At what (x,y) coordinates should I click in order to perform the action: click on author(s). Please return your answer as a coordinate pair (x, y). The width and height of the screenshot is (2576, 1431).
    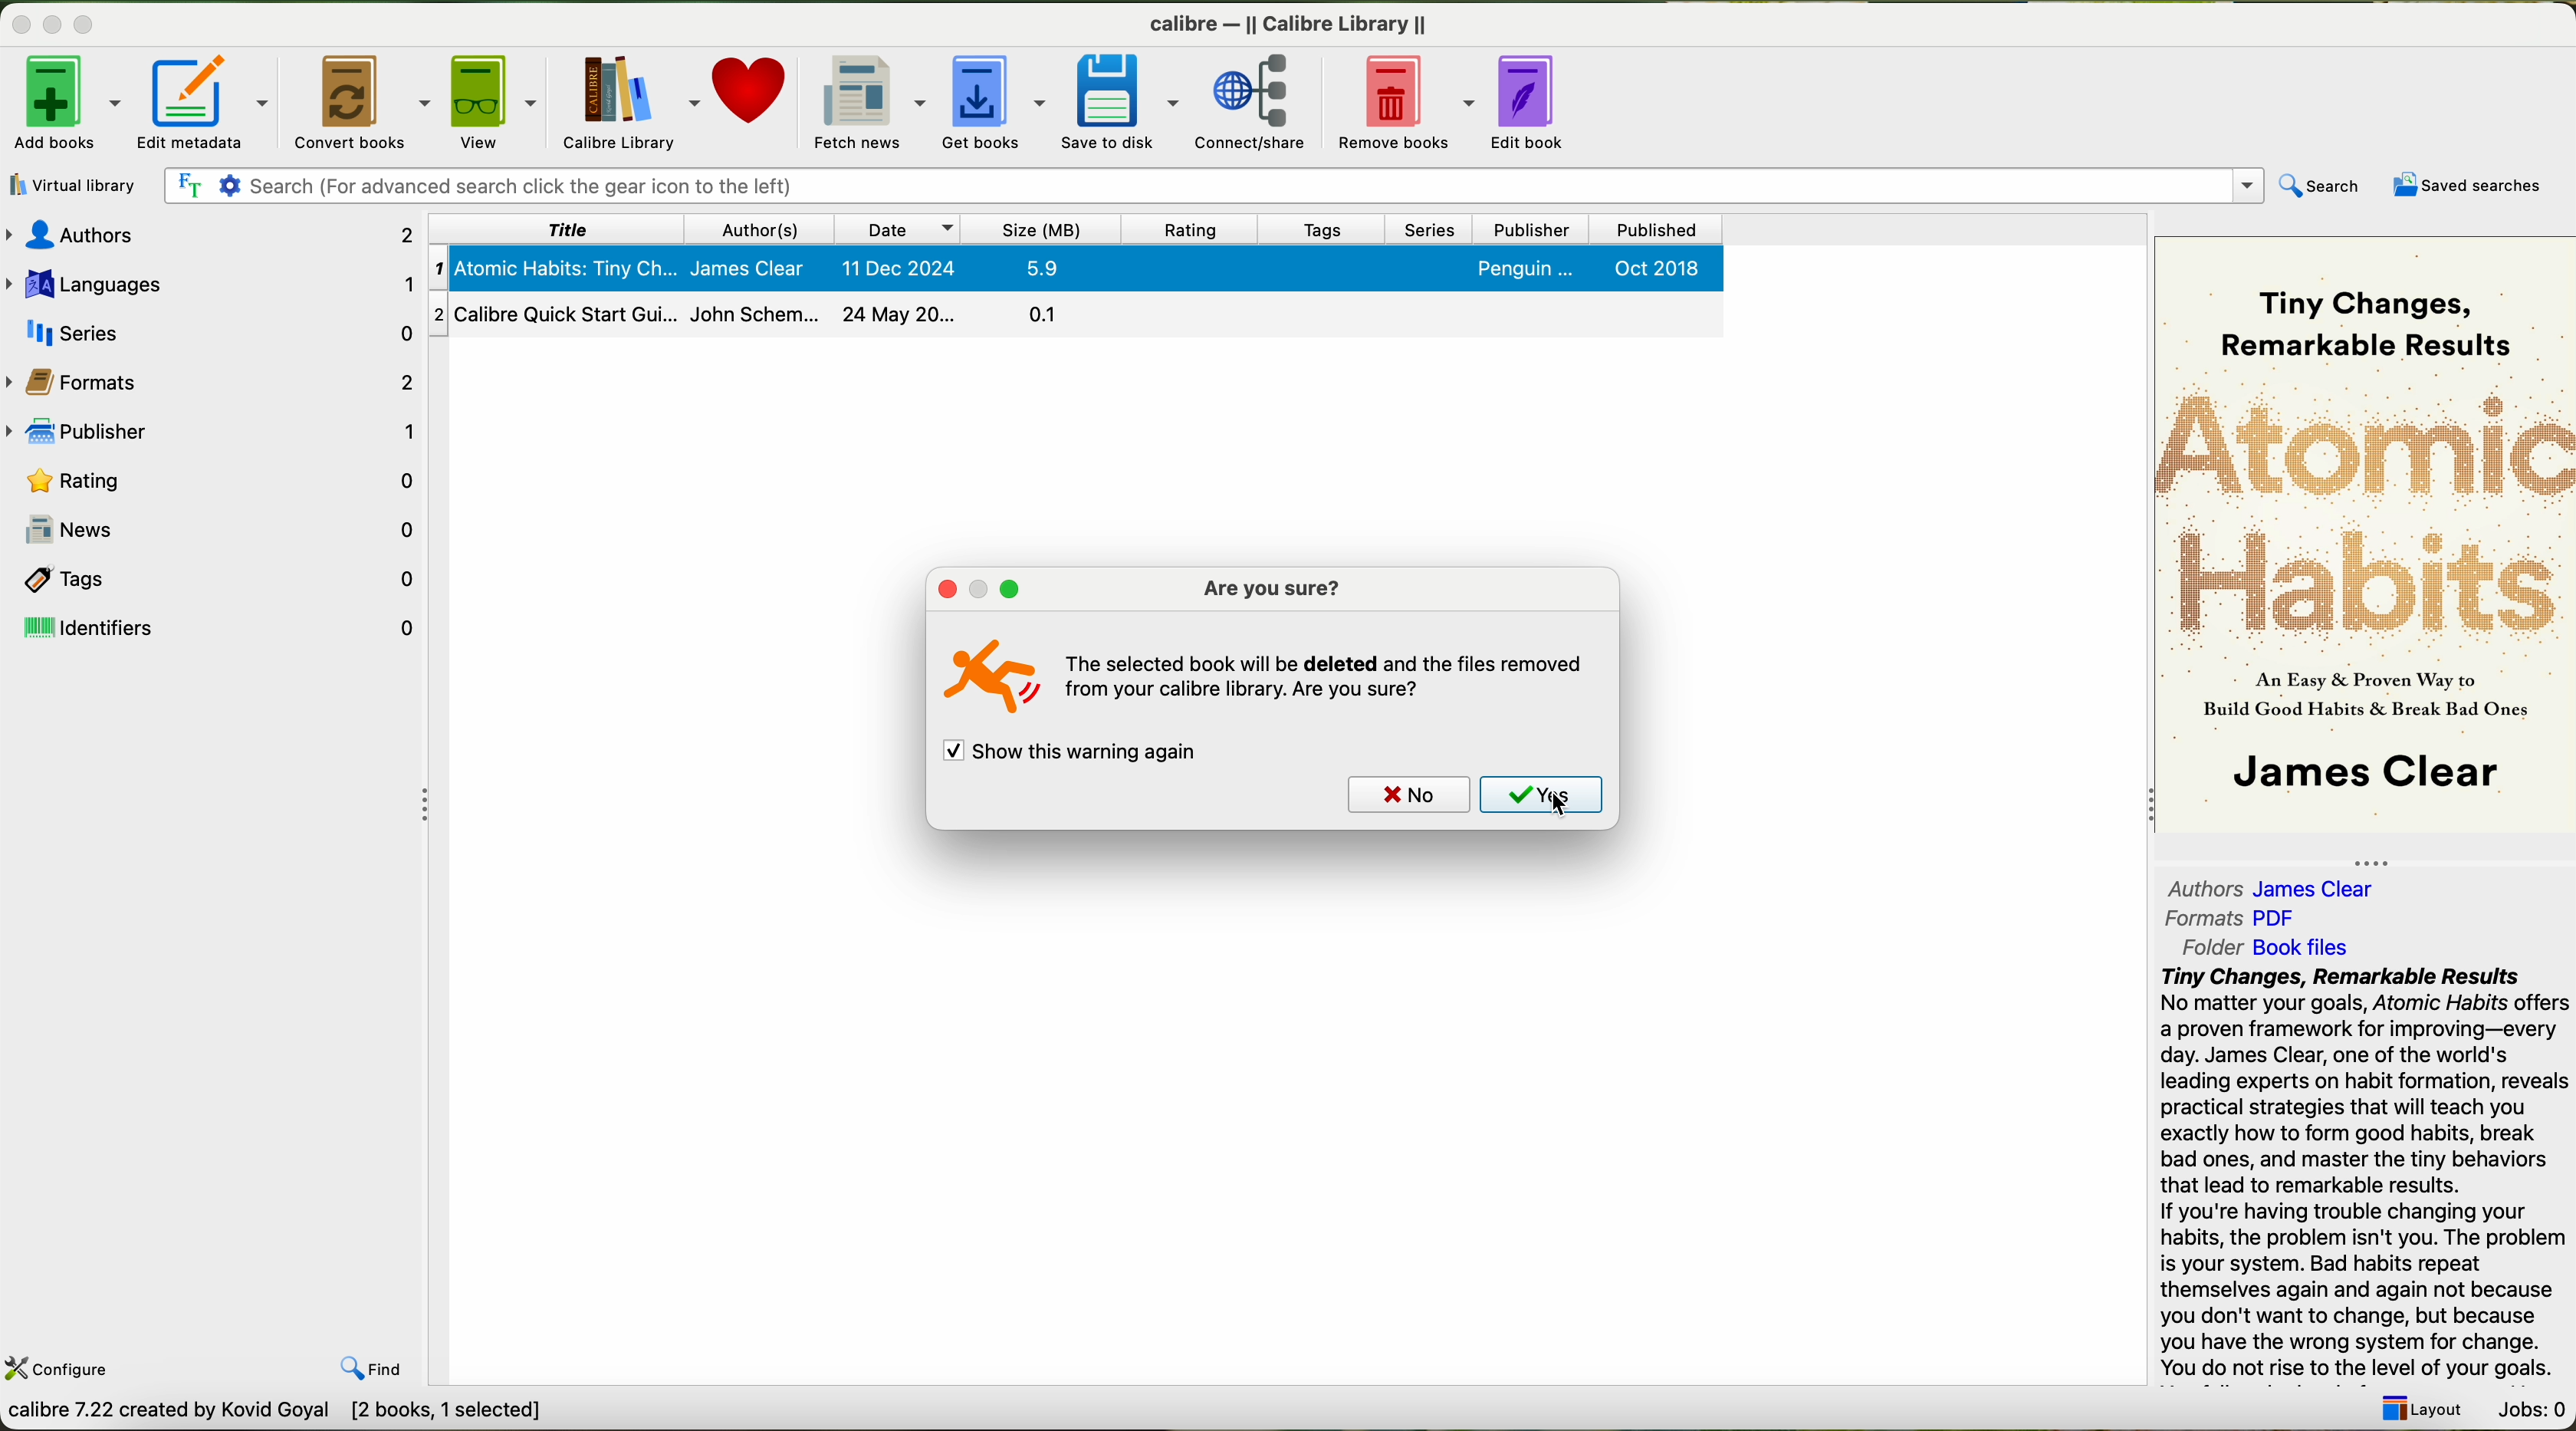
    Looking at the image, I should click on (758, 229).